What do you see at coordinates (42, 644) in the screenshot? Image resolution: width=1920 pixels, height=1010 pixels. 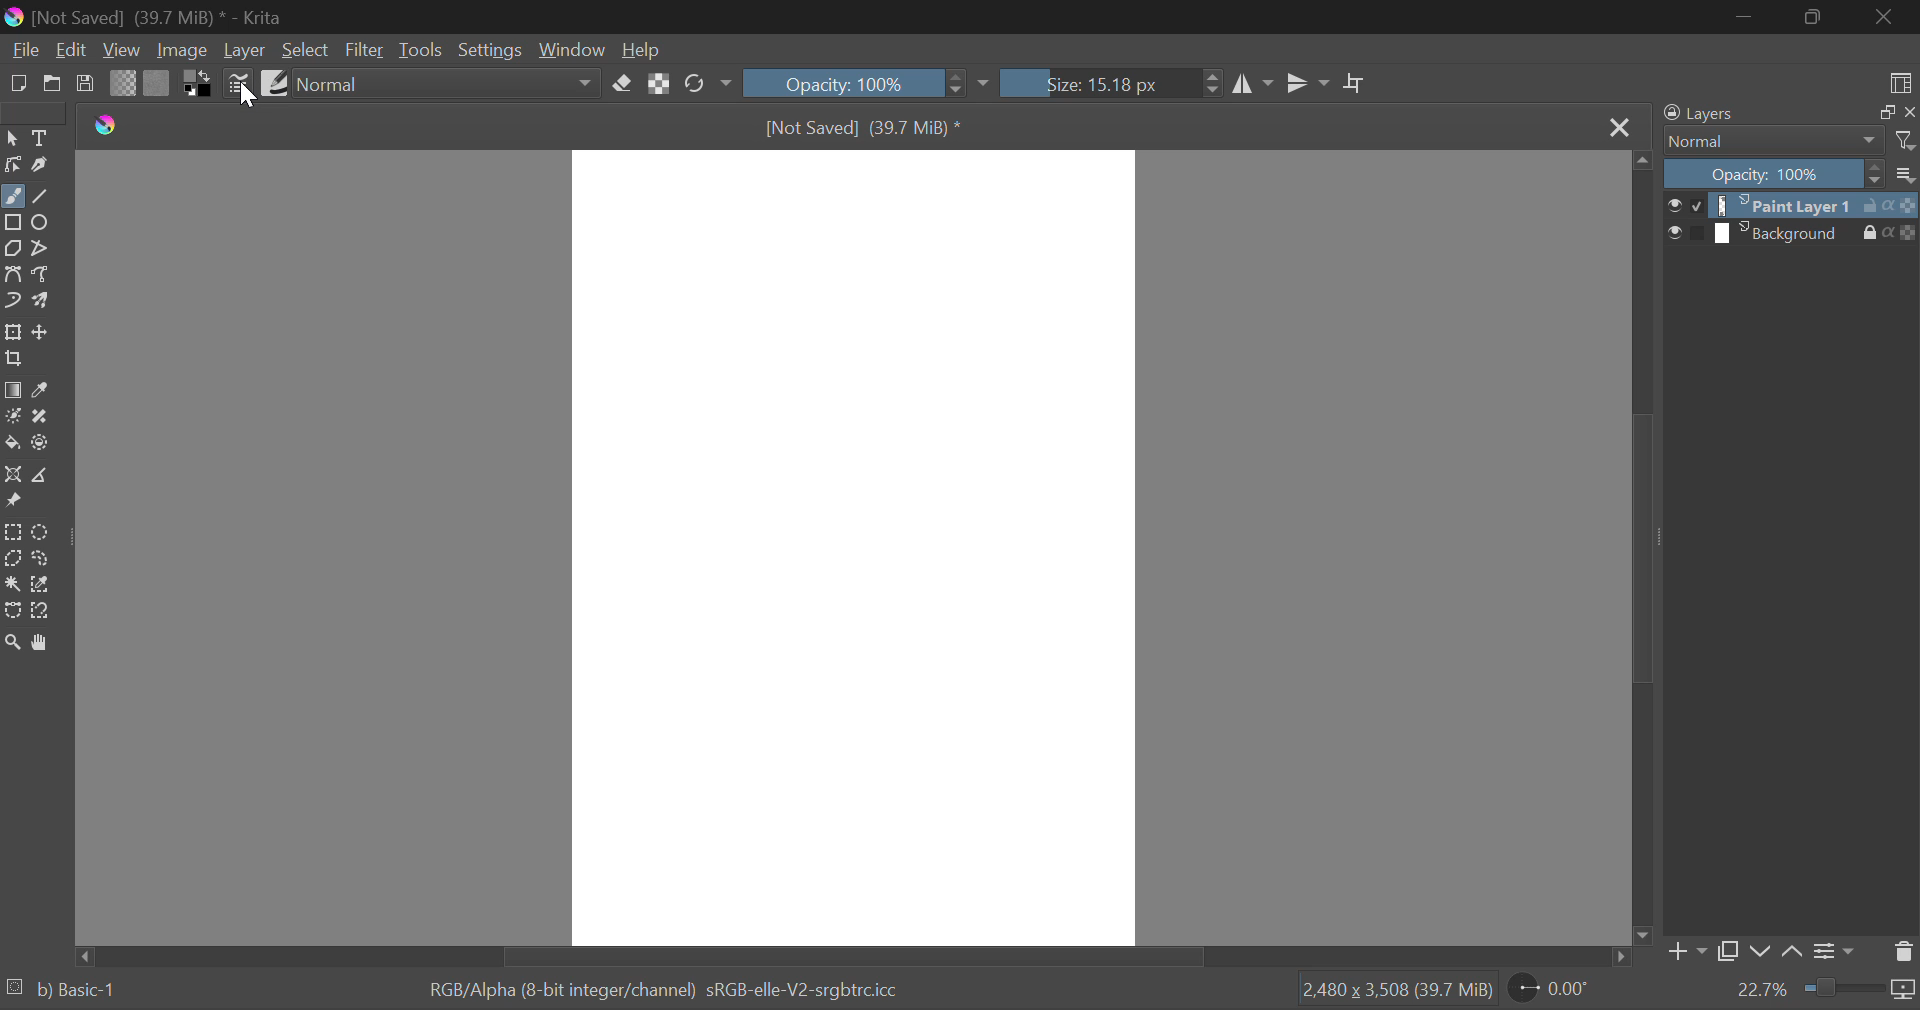 I see `Pan` at bounding box center [42, 644].